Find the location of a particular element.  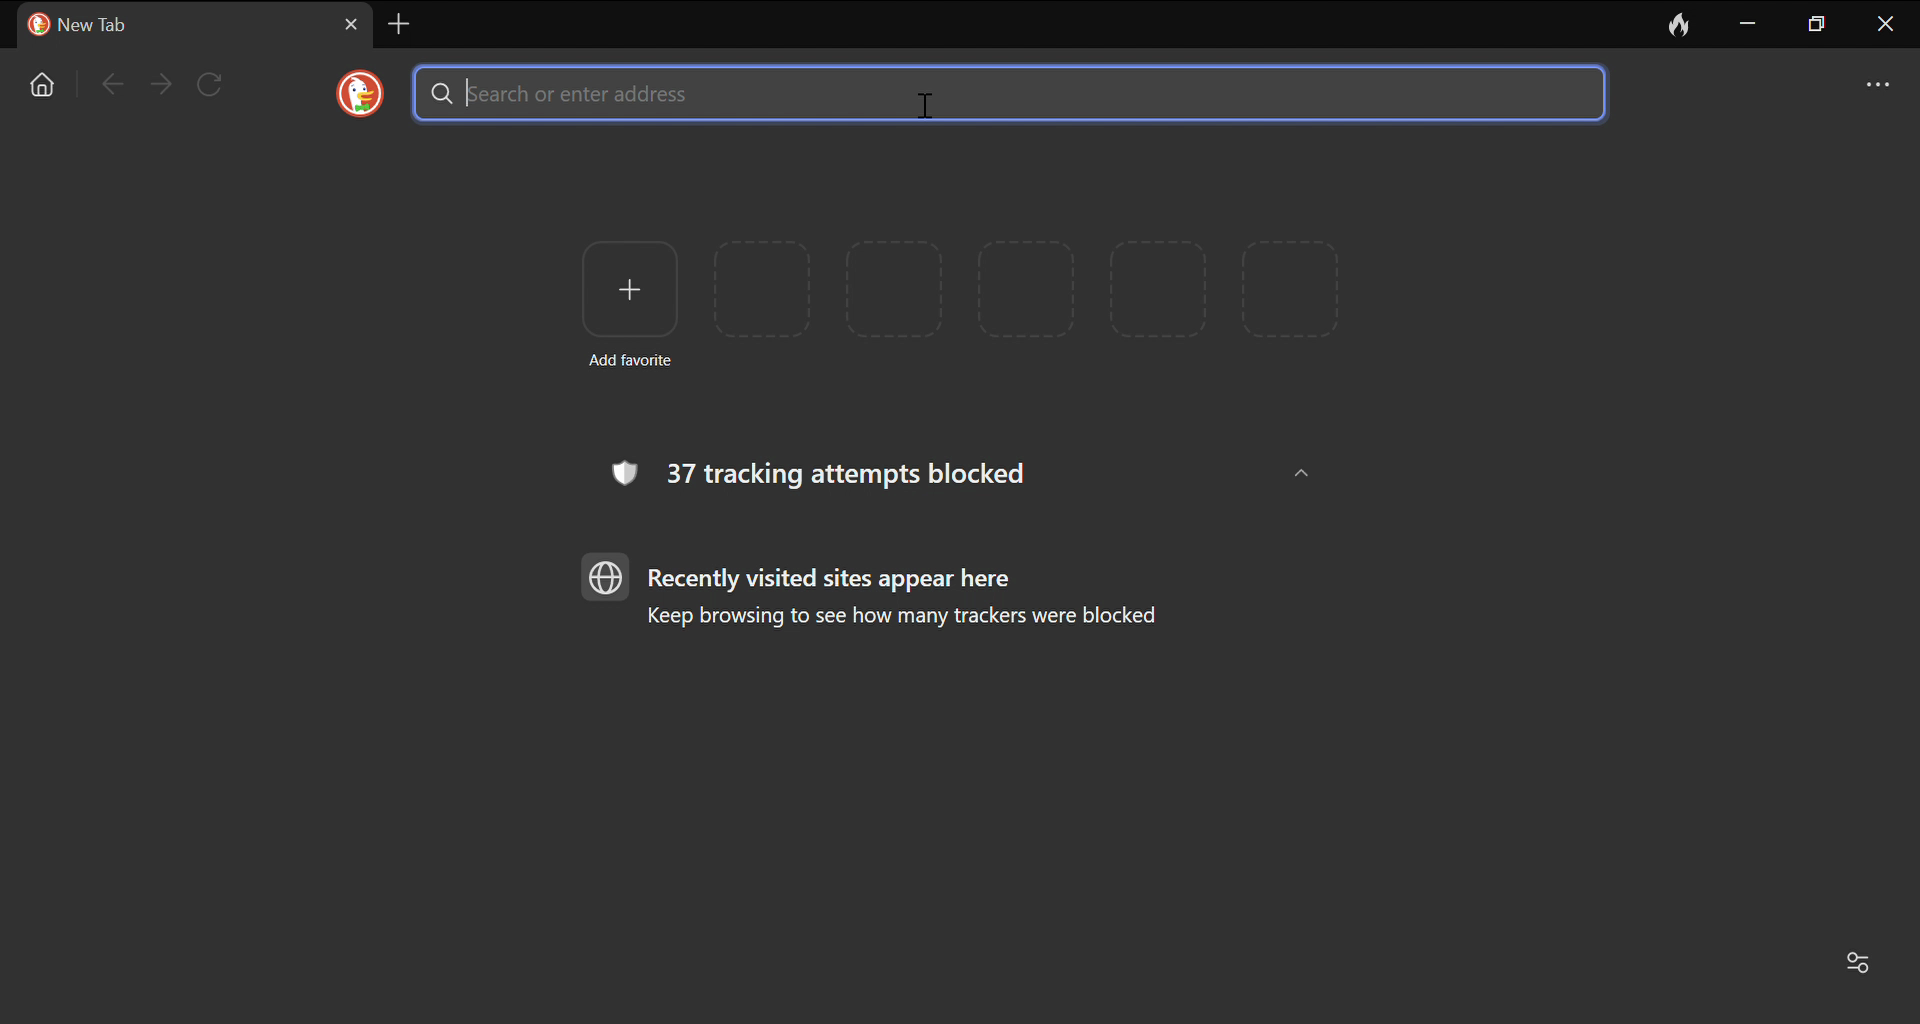

information on how many tracking attempts blocked is located at coordinates (825, 473).